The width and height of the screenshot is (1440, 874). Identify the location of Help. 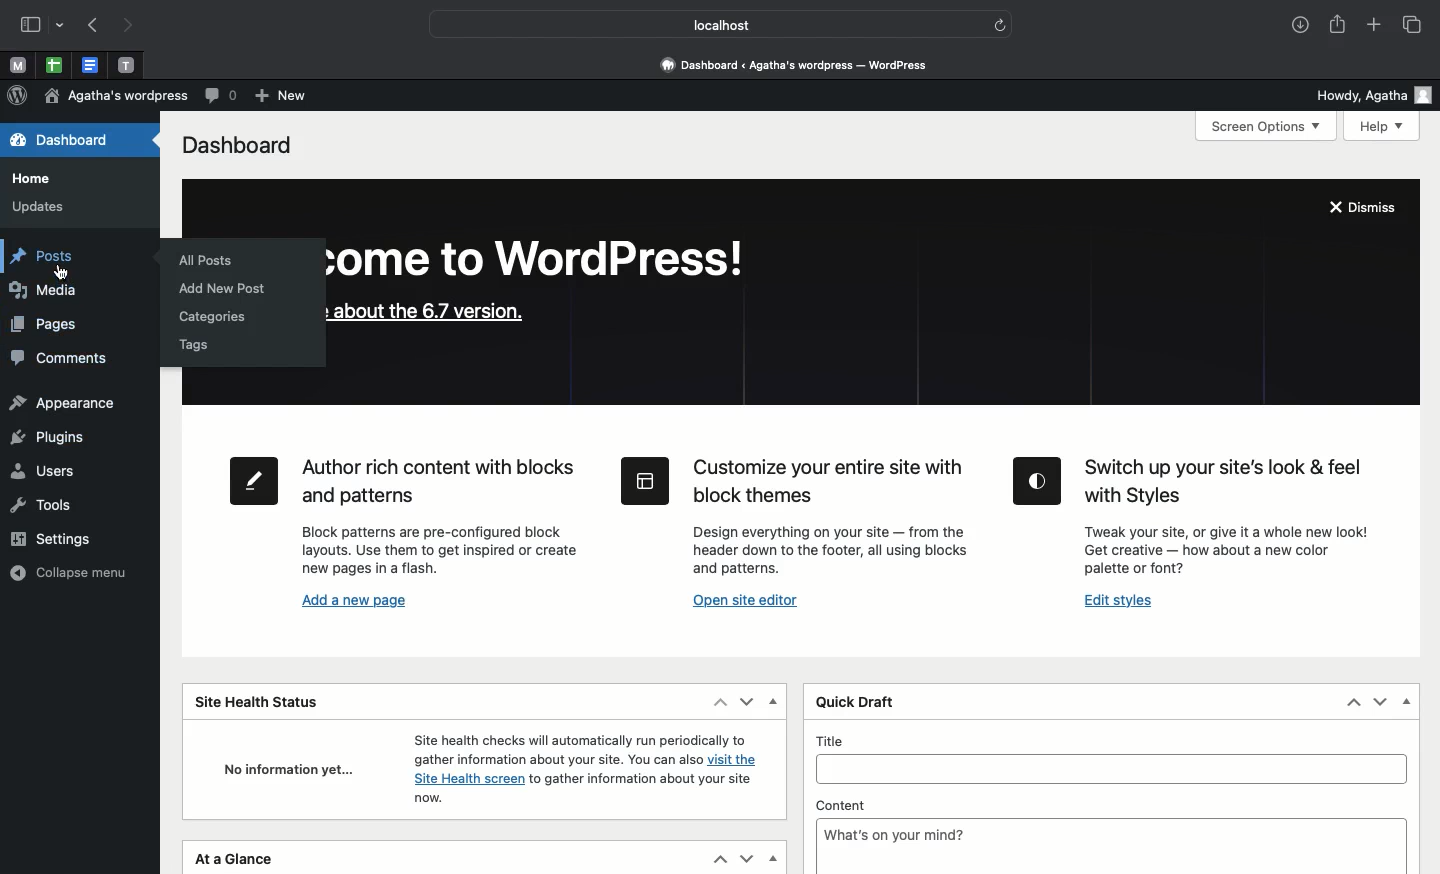
(1383, 127).